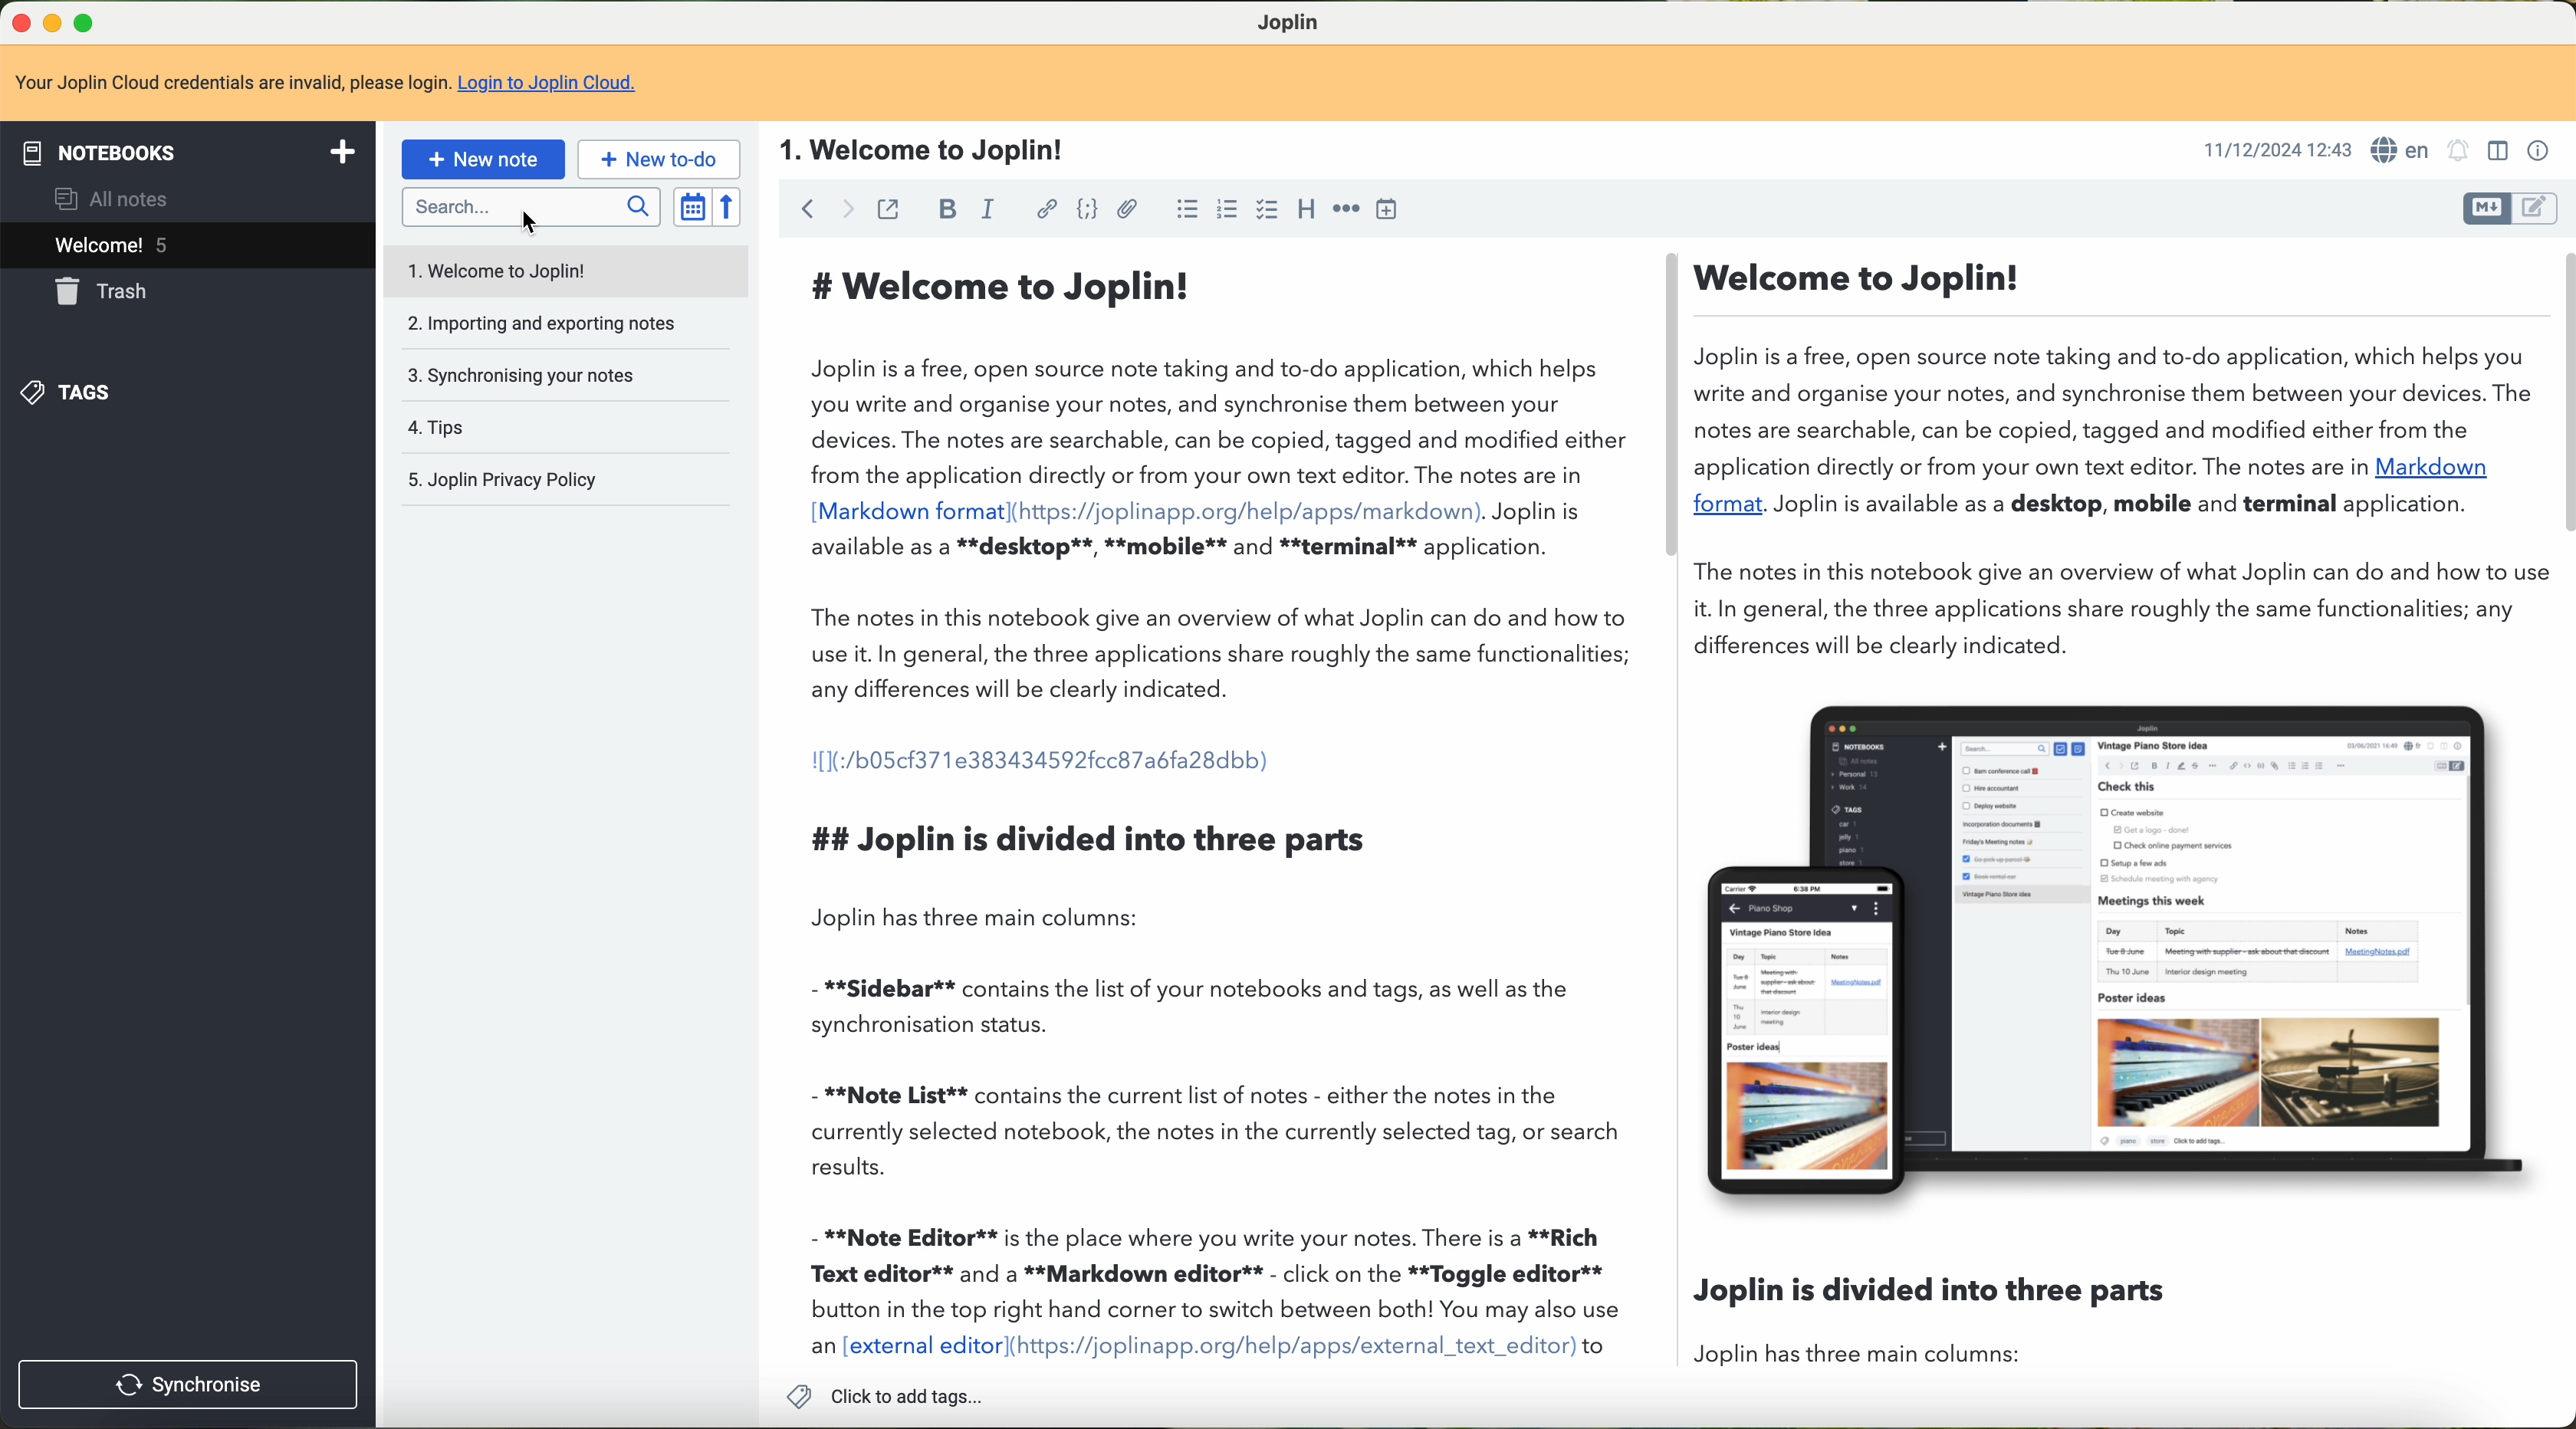  I want to click on new to-do, so click(658, 160).